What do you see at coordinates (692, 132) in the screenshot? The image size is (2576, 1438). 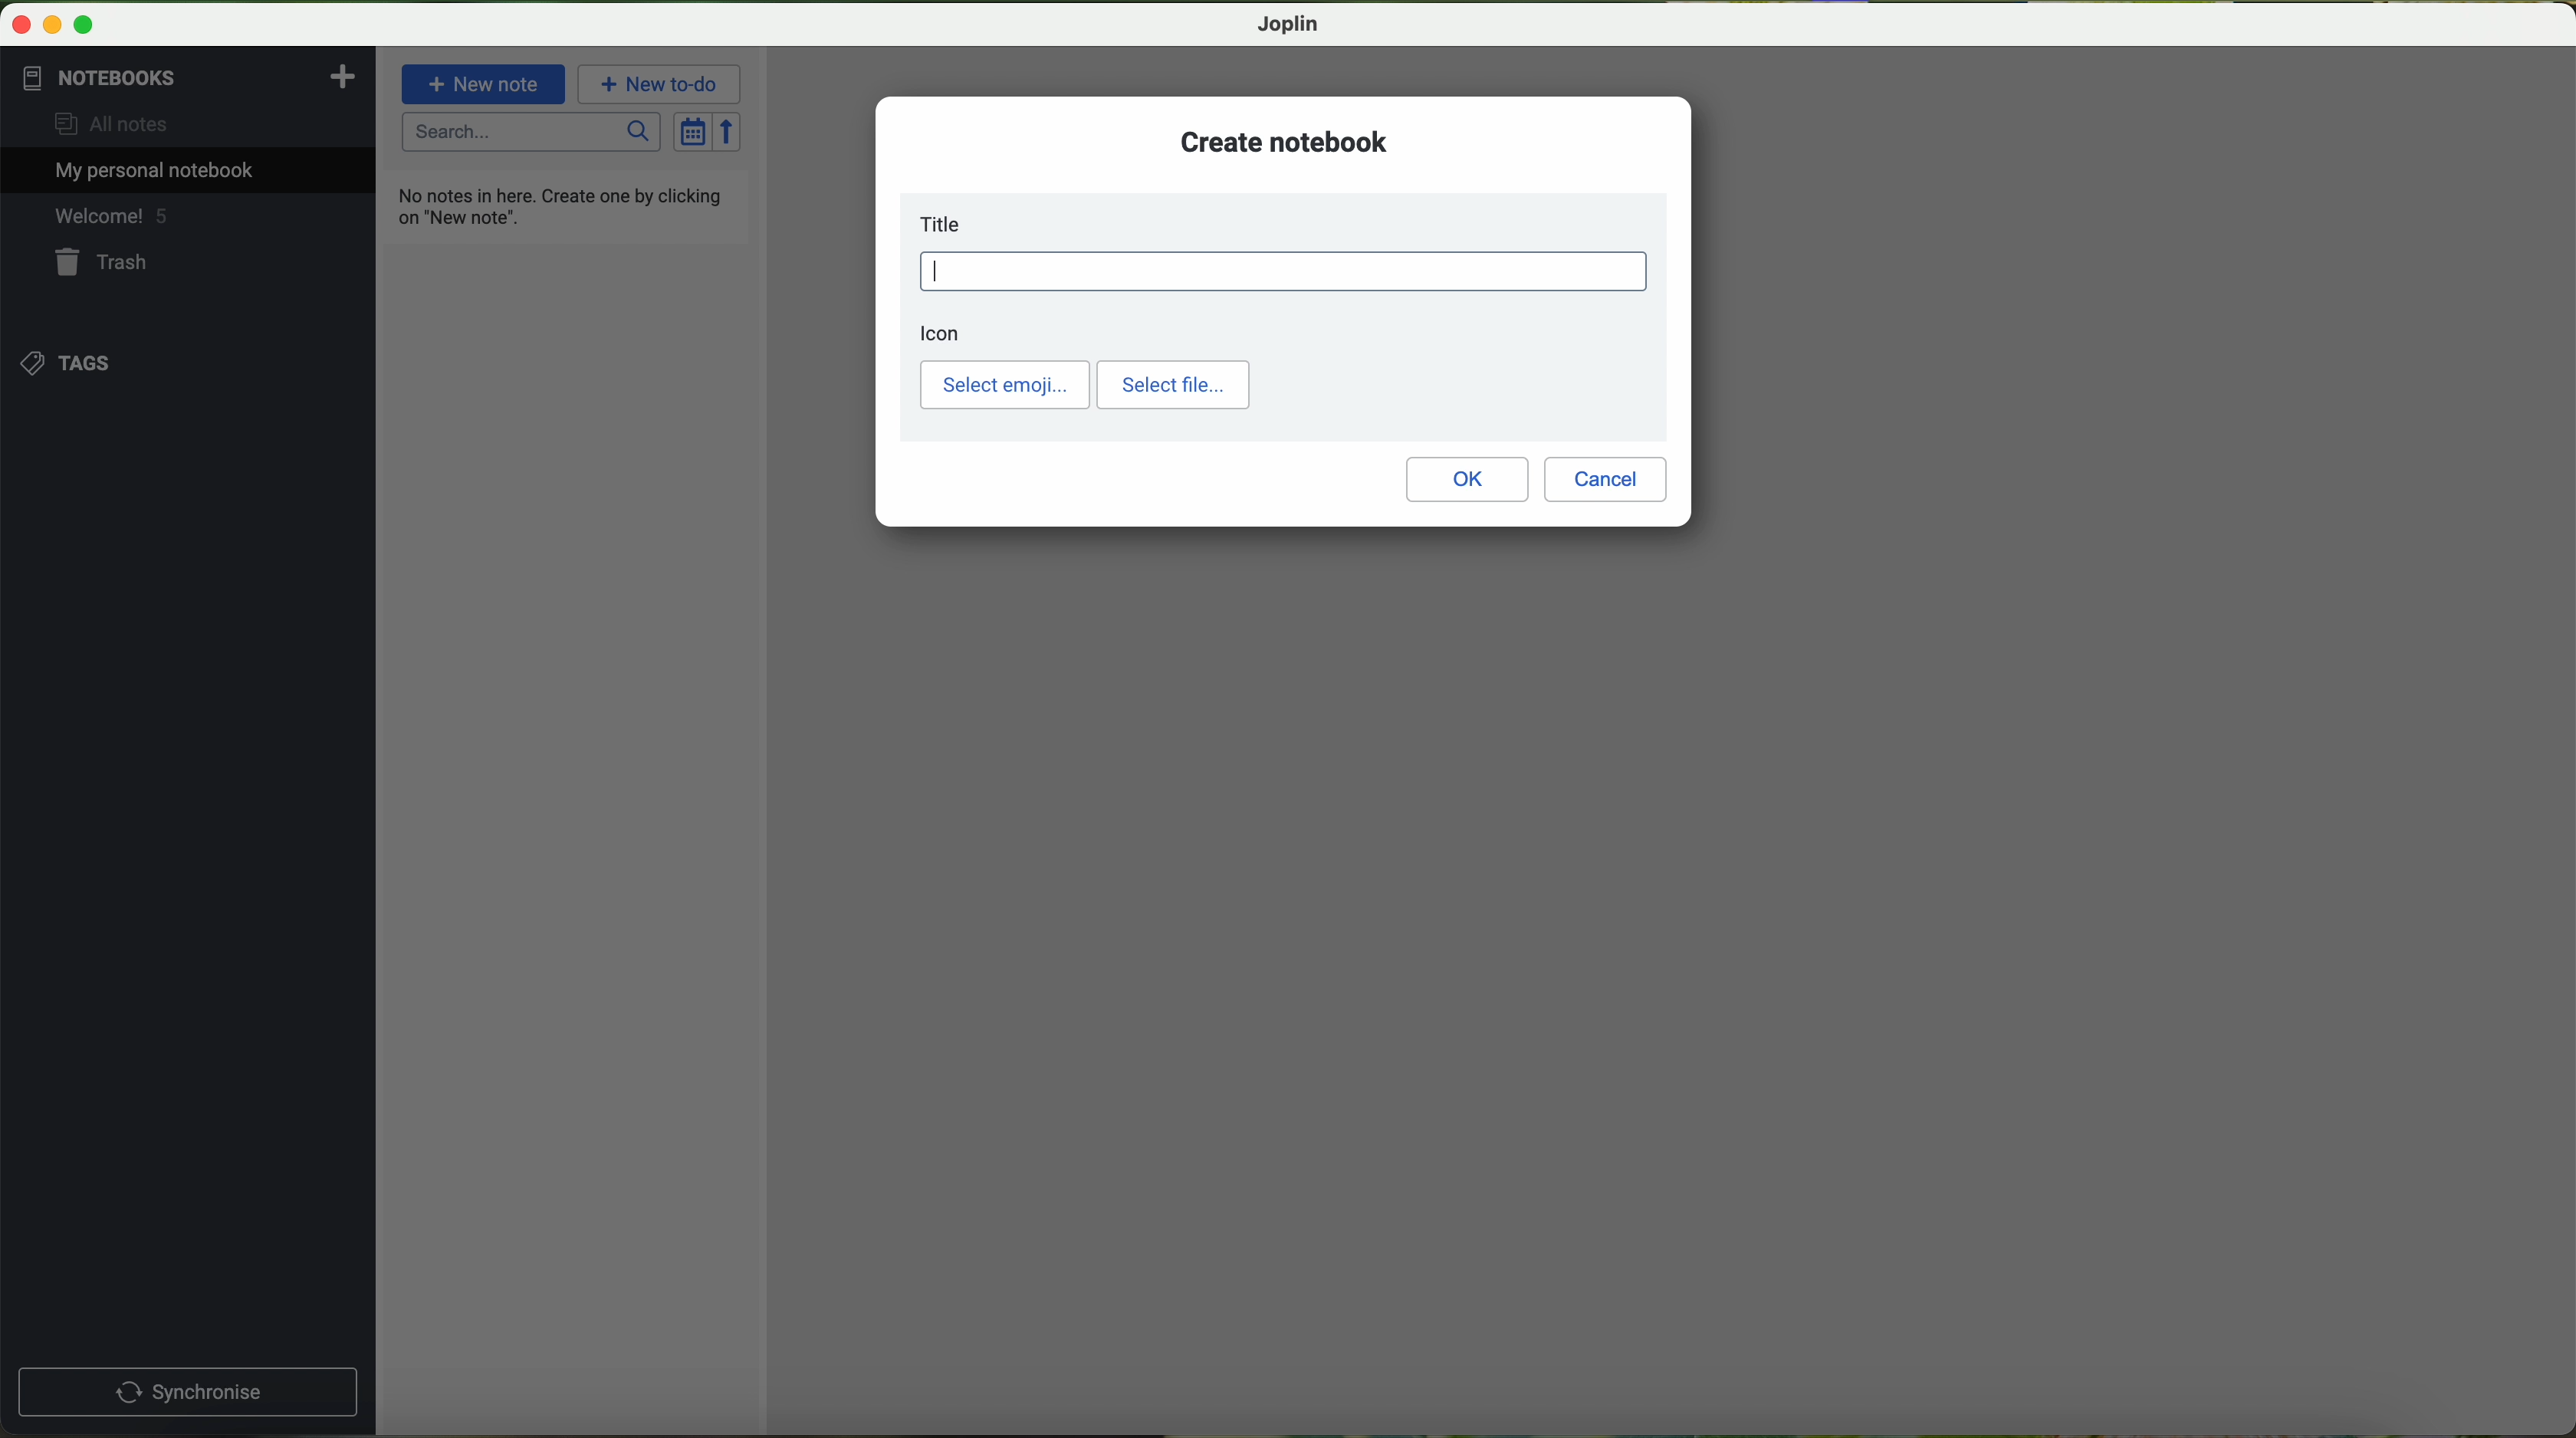 I see `` at bounding box center [692, 132].